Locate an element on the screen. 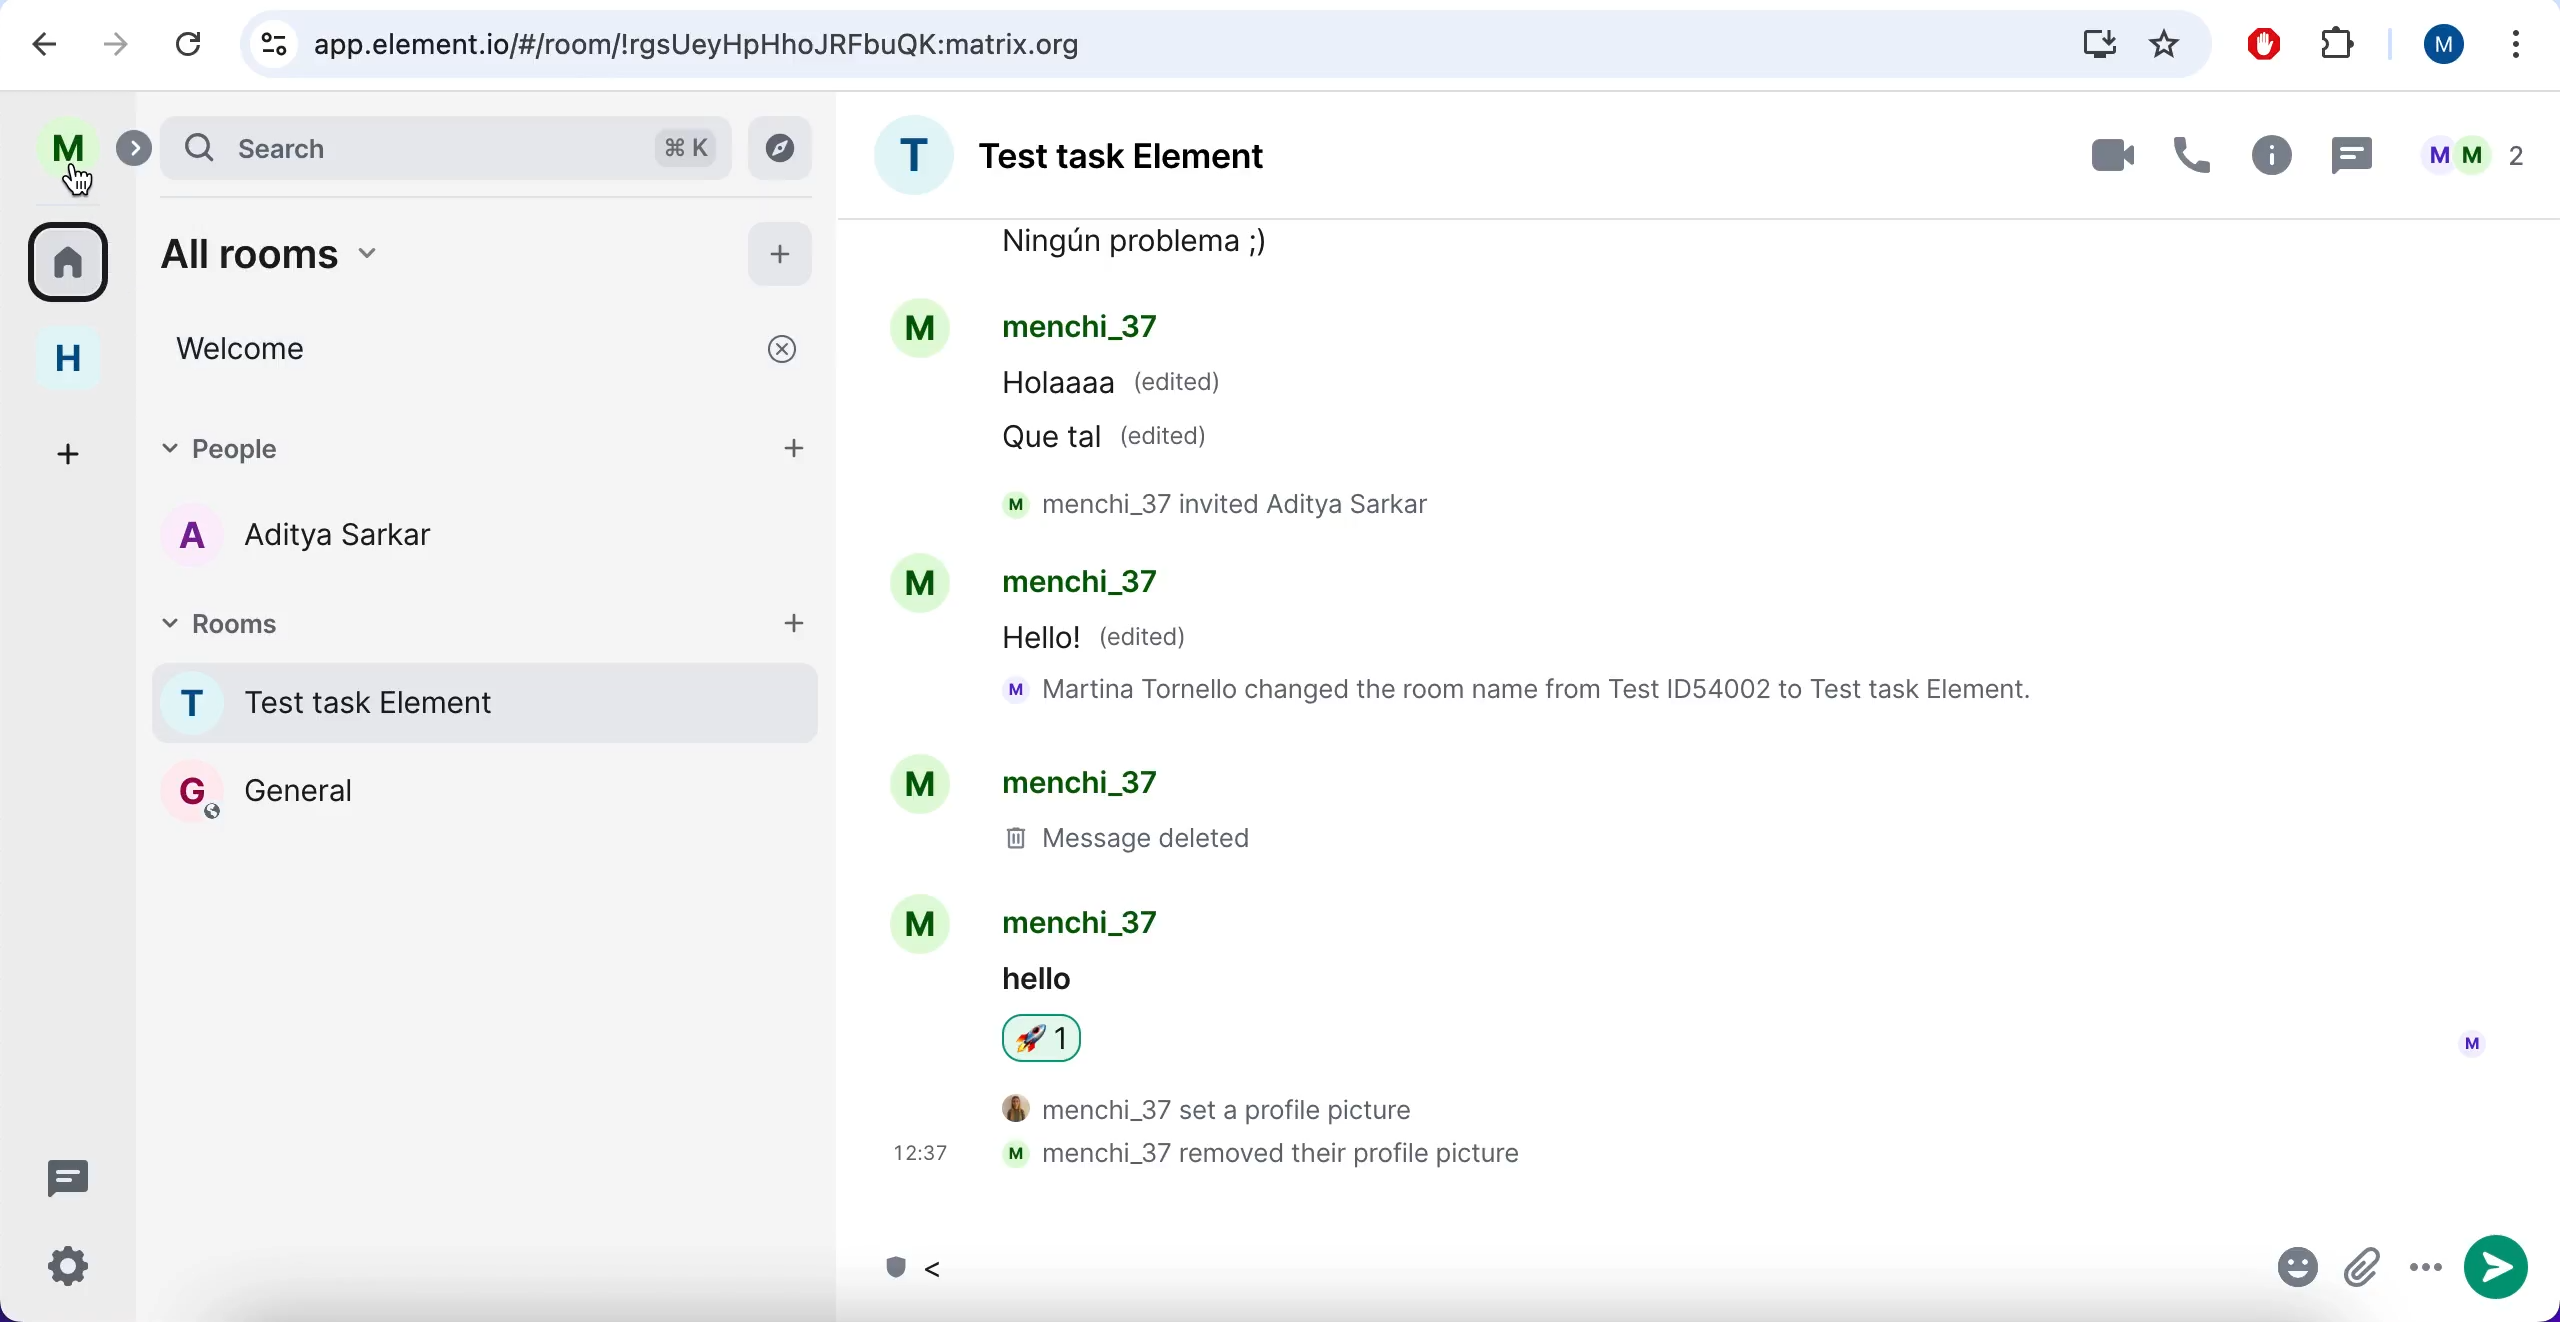 The width and height of the screenshot is (2560, 1322). more options is located at coordinates (2515, 43).